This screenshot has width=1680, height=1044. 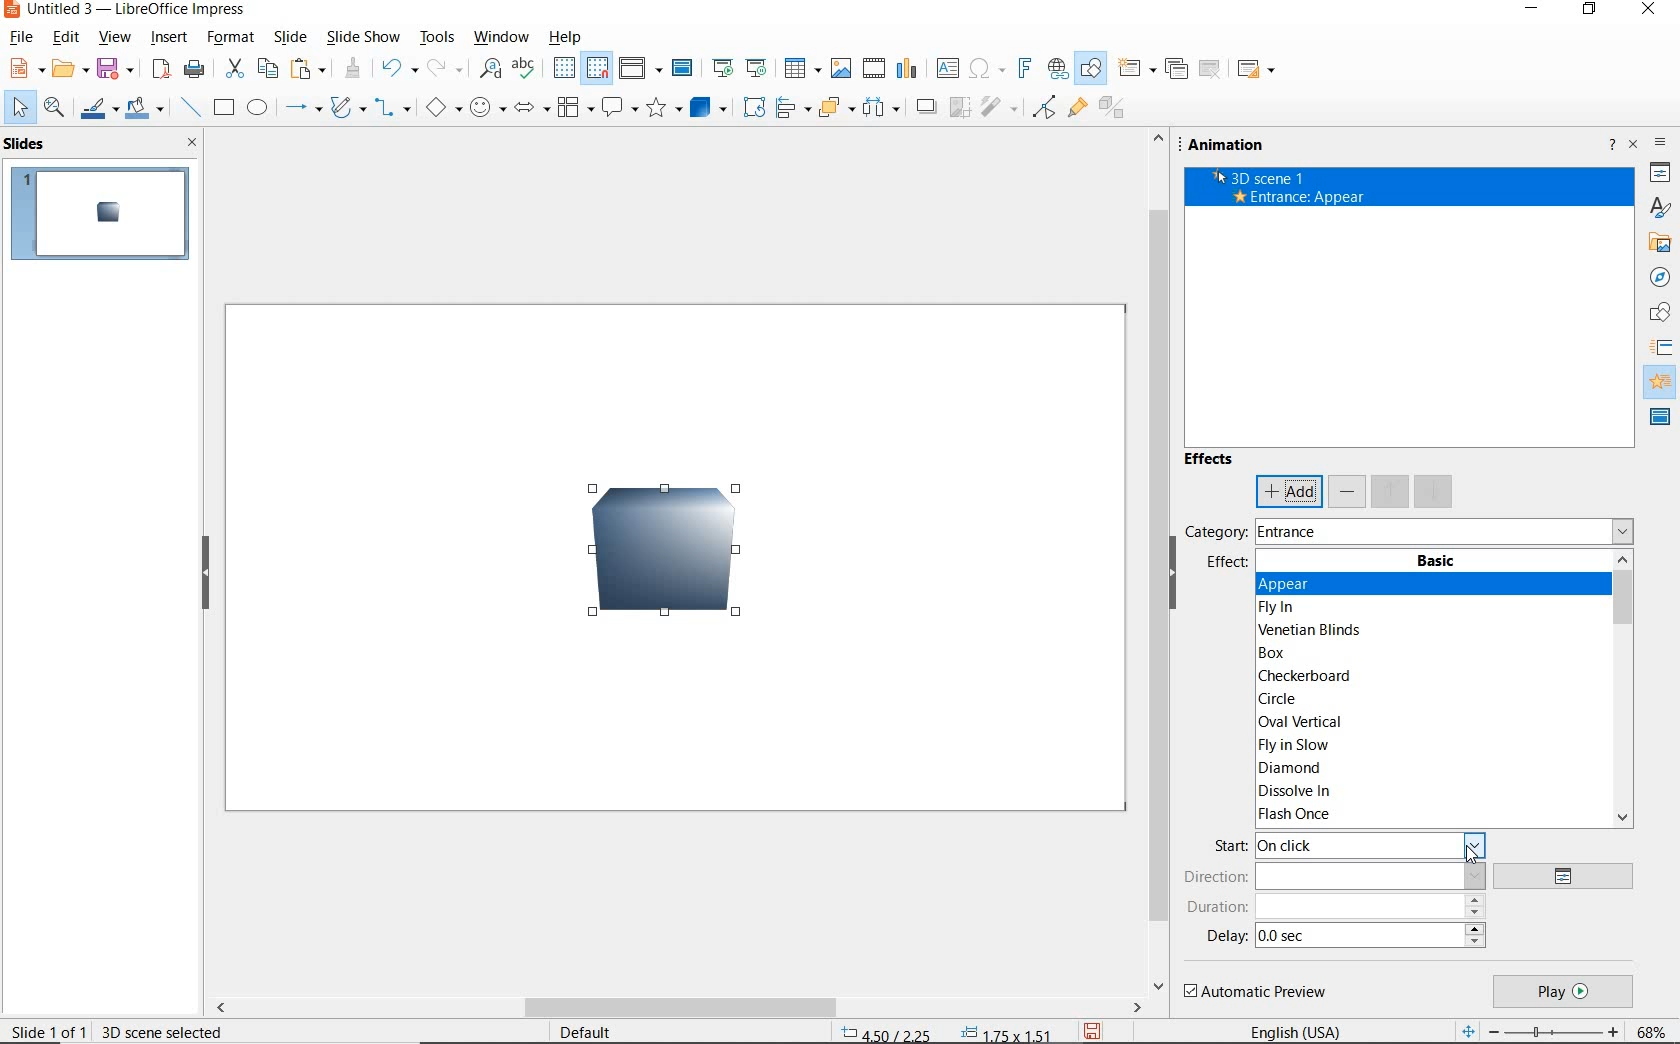 What do you see at coordinates (1591, 13) in the screenshot?
I see `RESTORE DOWN` at bounding box center [1591, 13].